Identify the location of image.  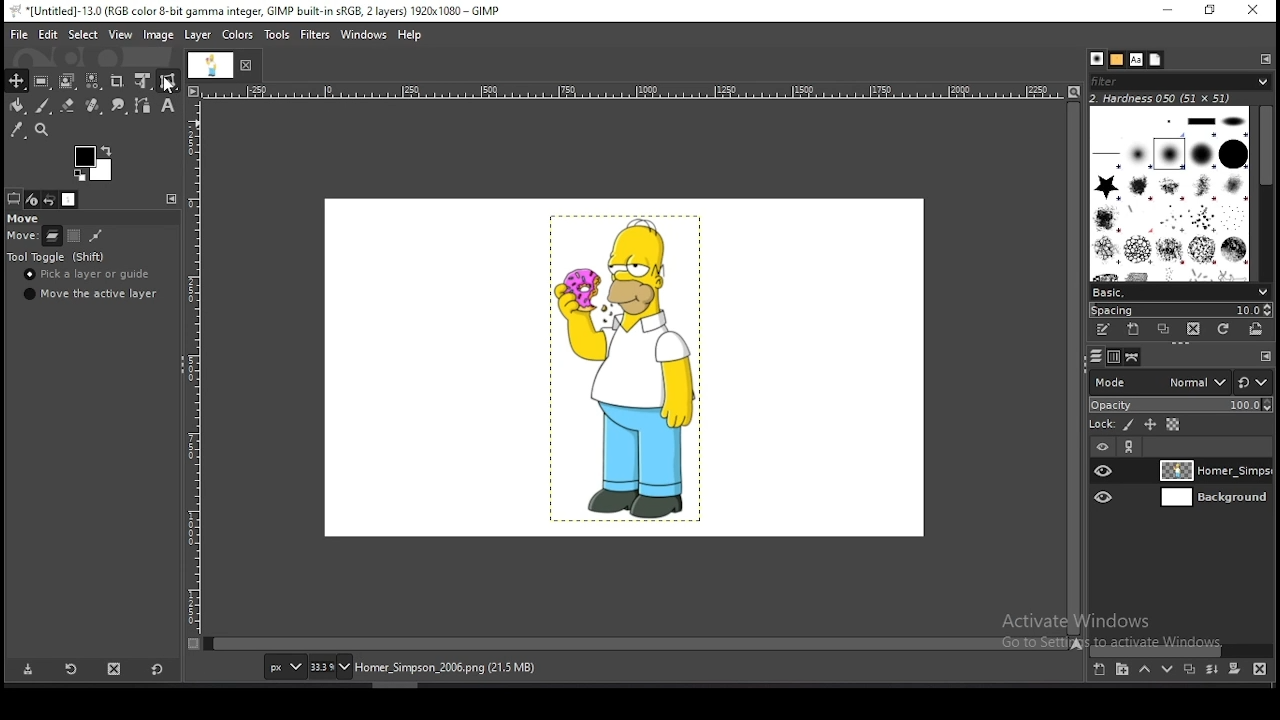
(160, 37).